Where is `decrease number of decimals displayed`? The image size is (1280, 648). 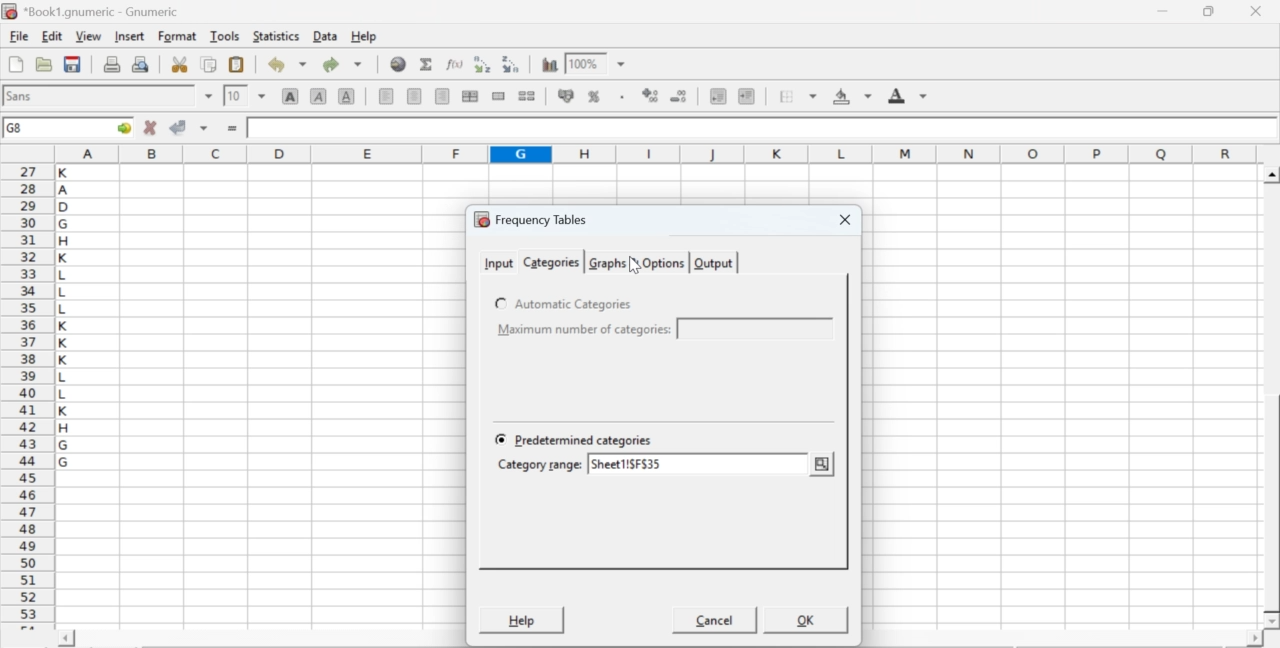
decrease number of decimals displayed is located at coordinates (678, 97).